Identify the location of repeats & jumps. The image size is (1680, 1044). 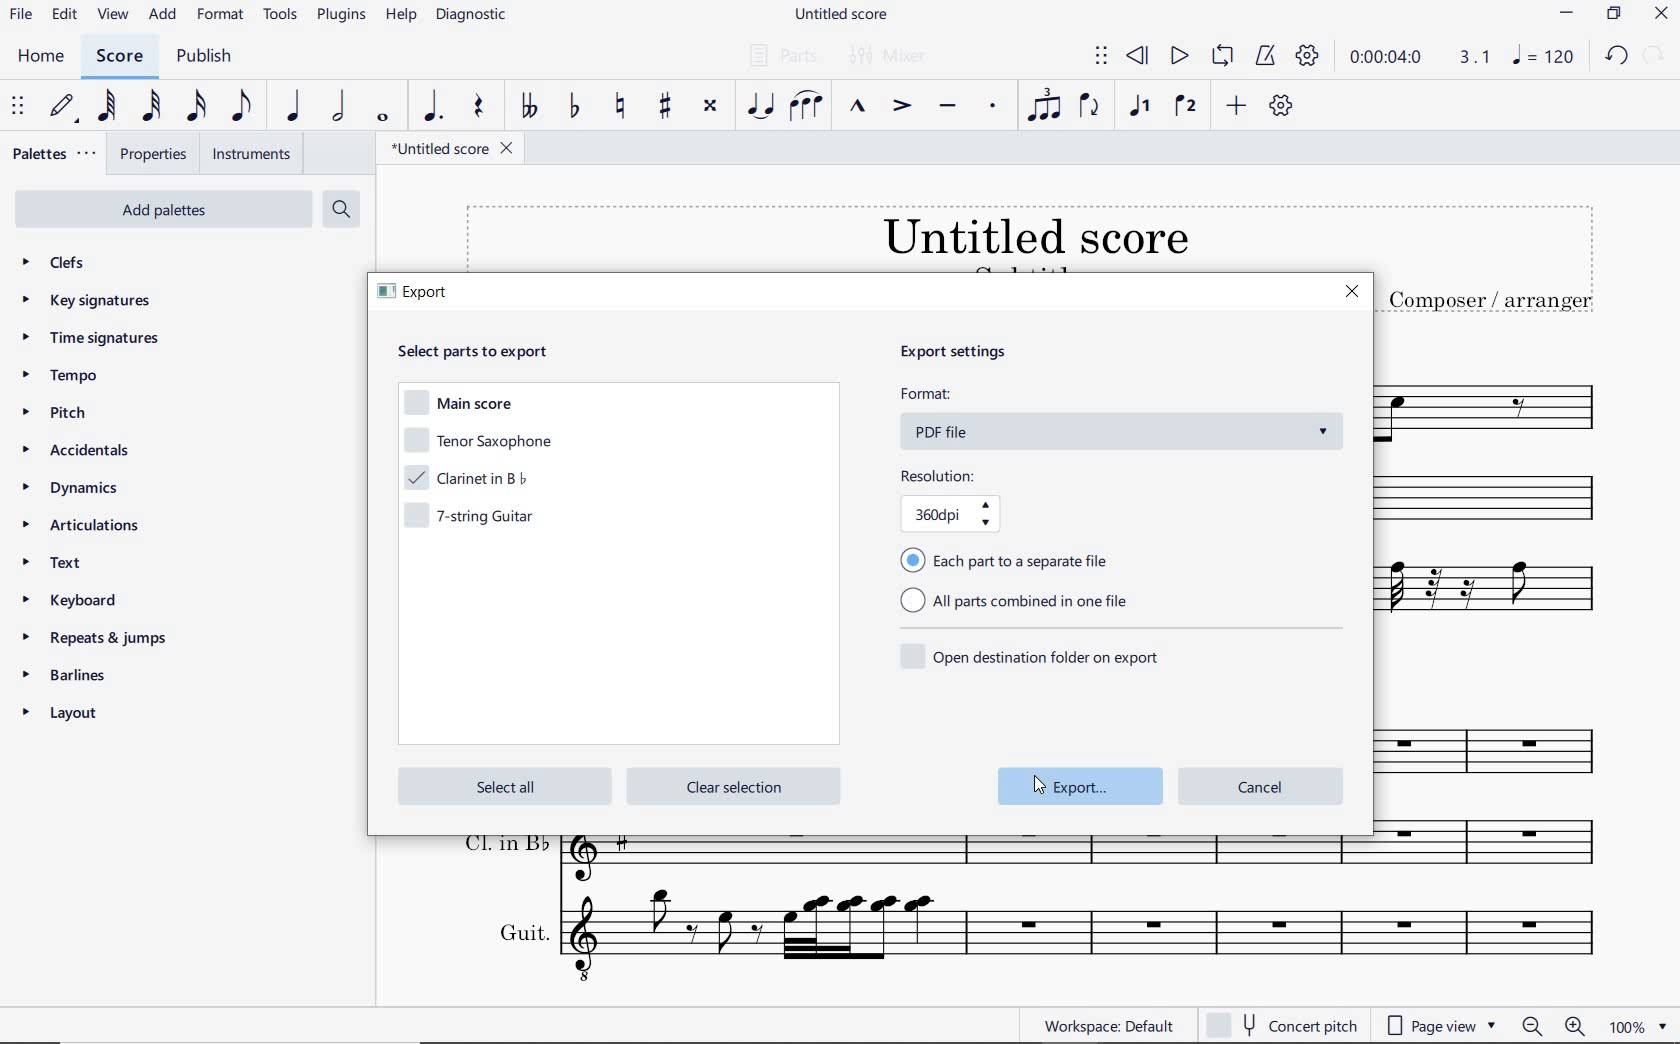
(99, 638).